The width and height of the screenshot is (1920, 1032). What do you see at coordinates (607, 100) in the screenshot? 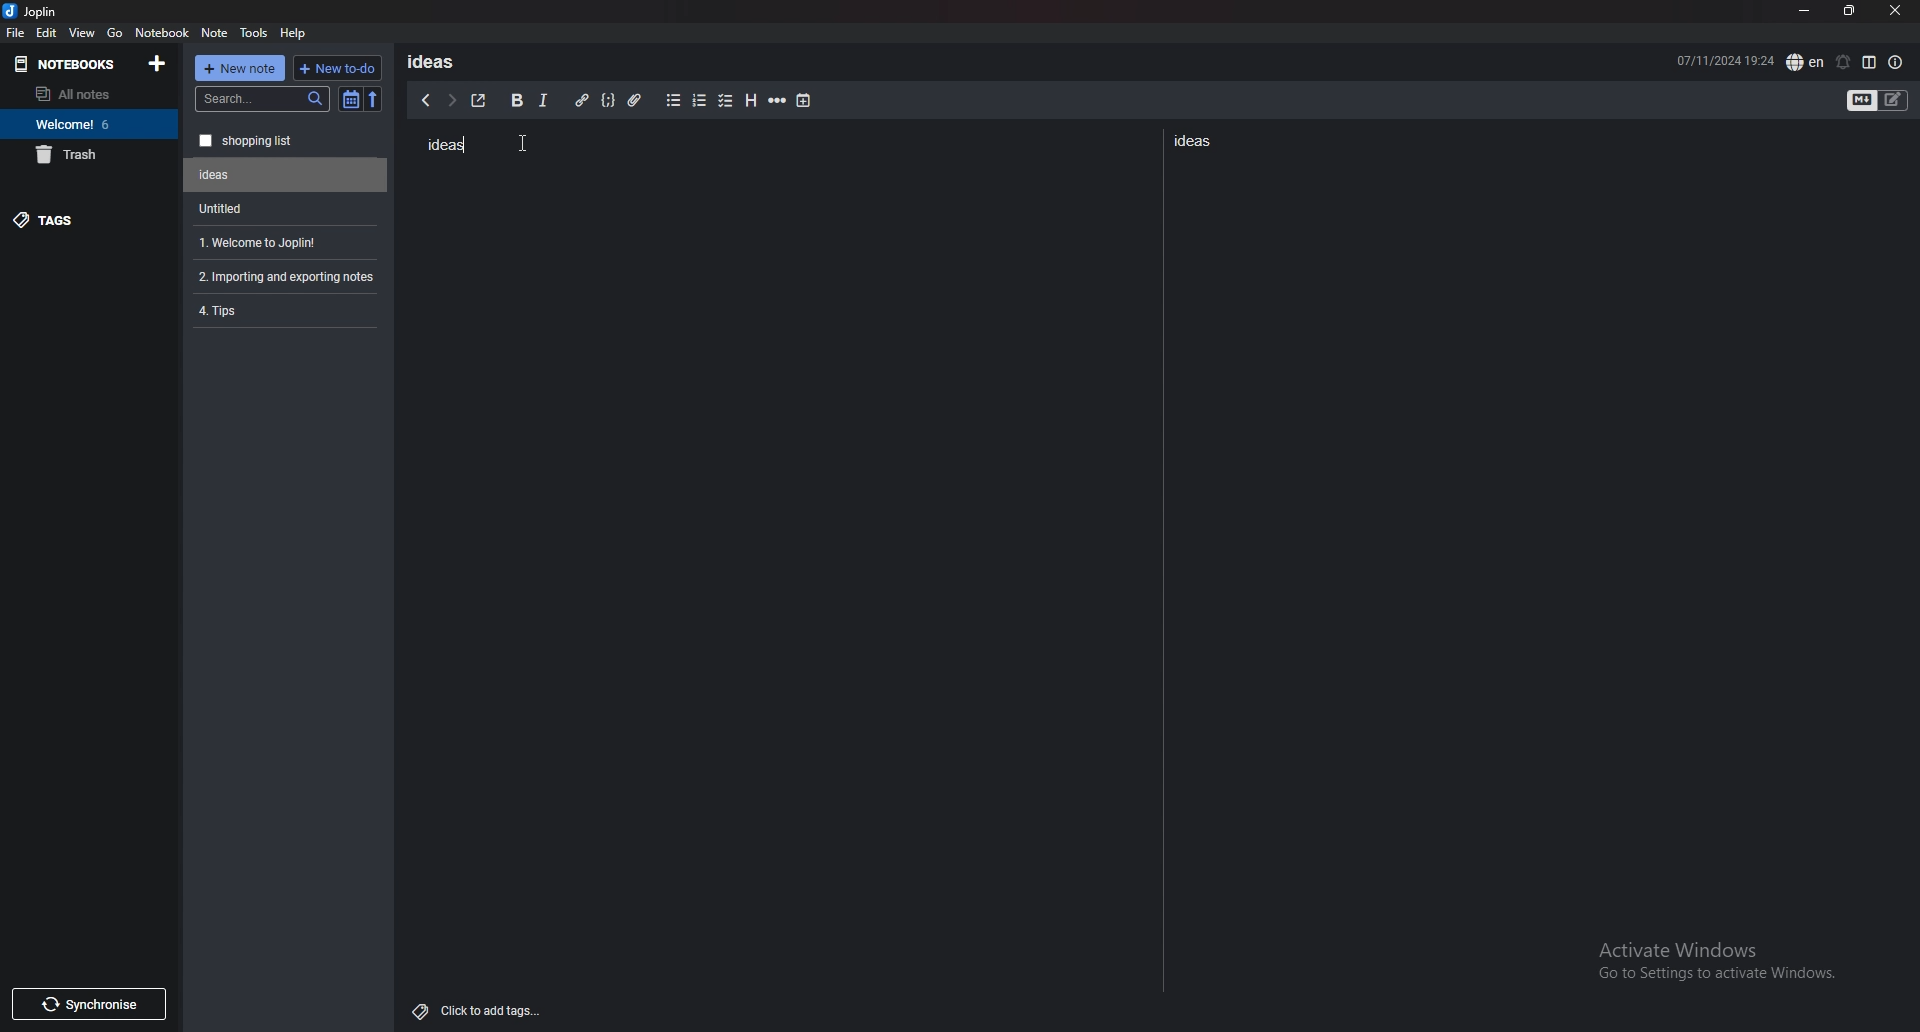
I see `code` at bounding box center [607, 100].